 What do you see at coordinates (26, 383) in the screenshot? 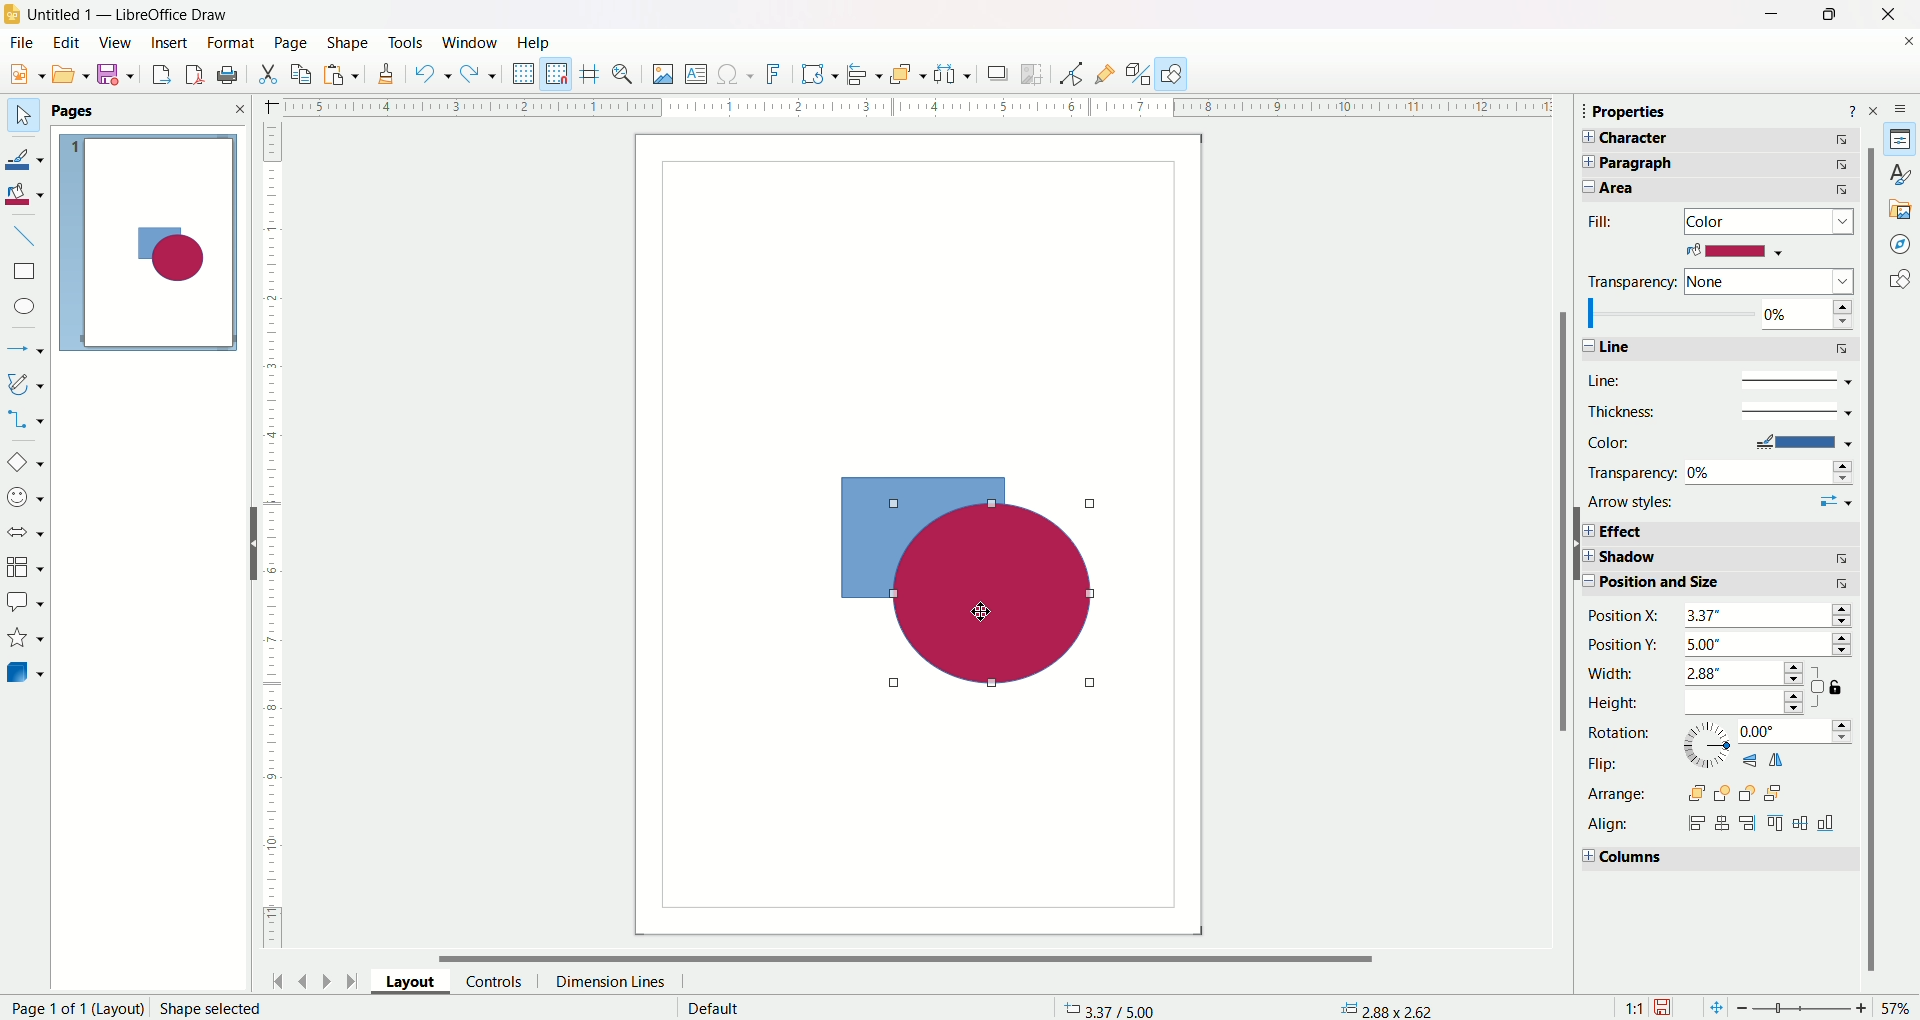
I see `curves and polygons` at bounding box center [26, 383].